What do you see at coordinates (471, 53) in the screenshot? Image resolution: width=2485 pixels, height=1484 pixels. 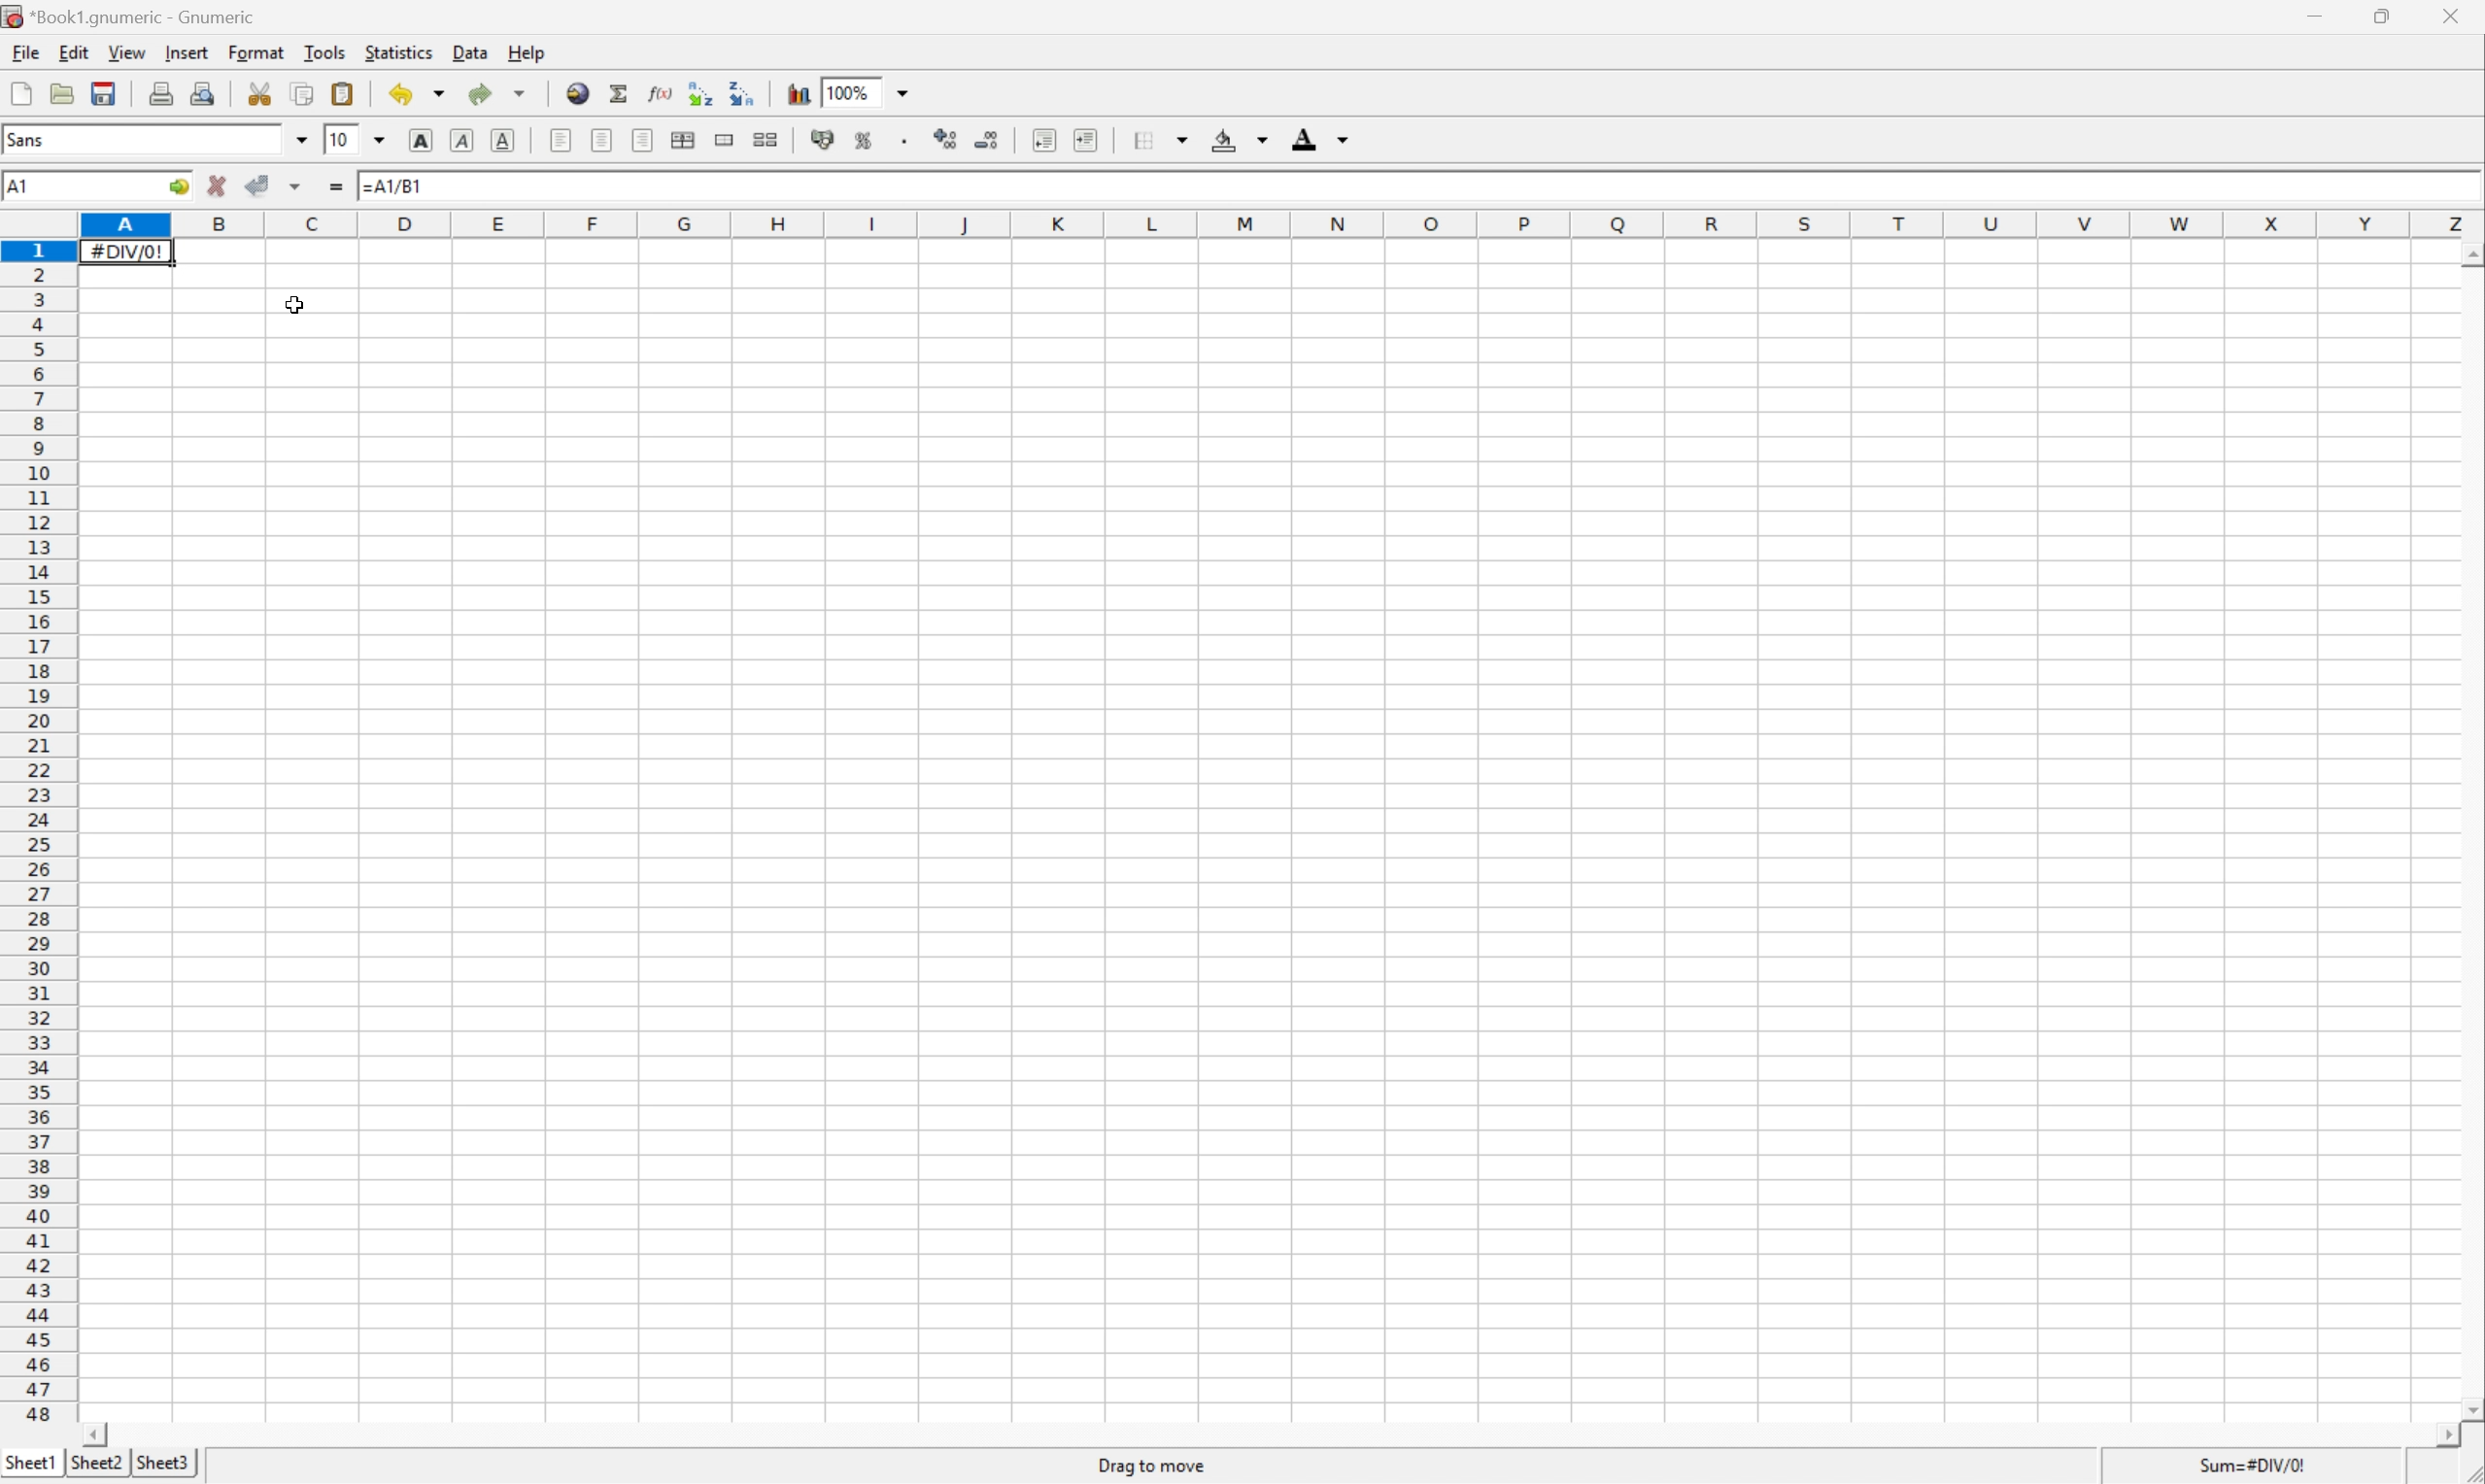 I see `Data` at bounding box center [471, 53].